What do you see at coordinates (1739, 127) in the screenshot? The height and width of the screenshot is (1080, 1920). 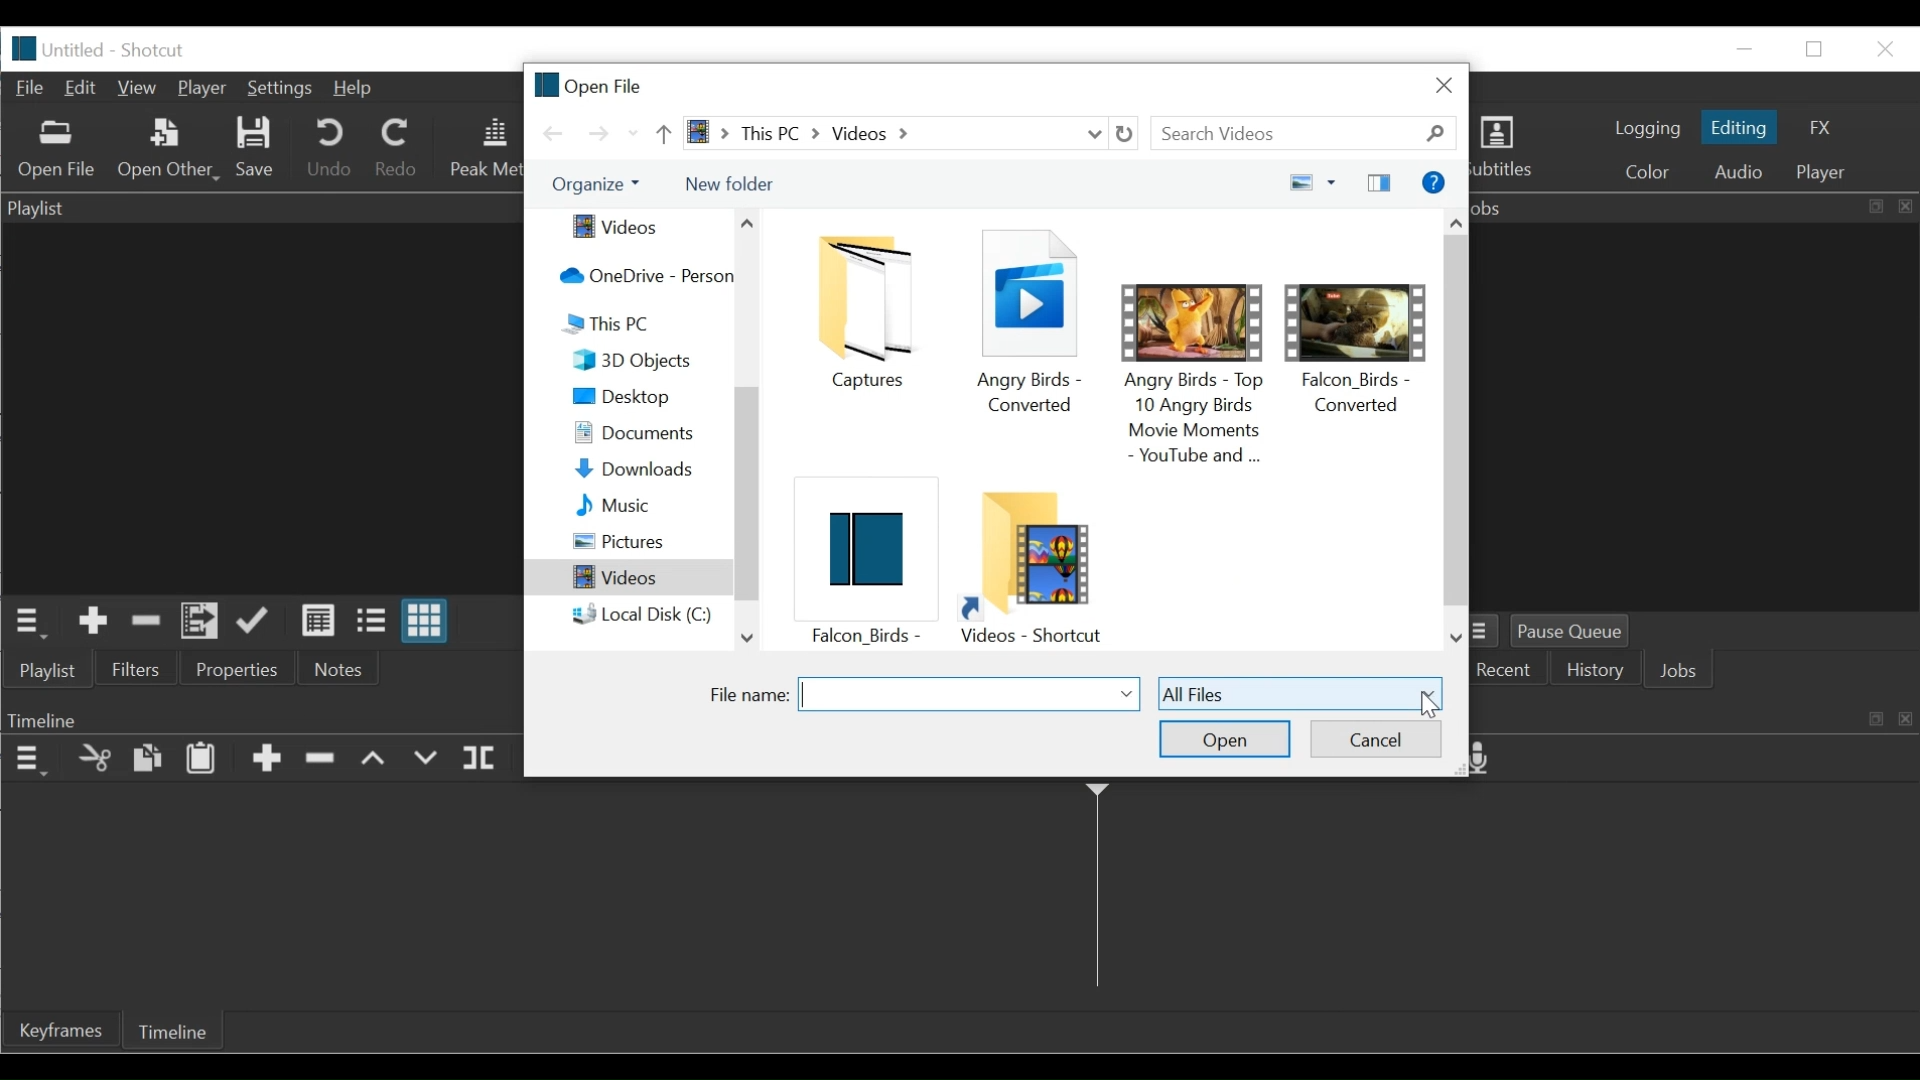 I see `Editing` at bounding box center [1739, 127].